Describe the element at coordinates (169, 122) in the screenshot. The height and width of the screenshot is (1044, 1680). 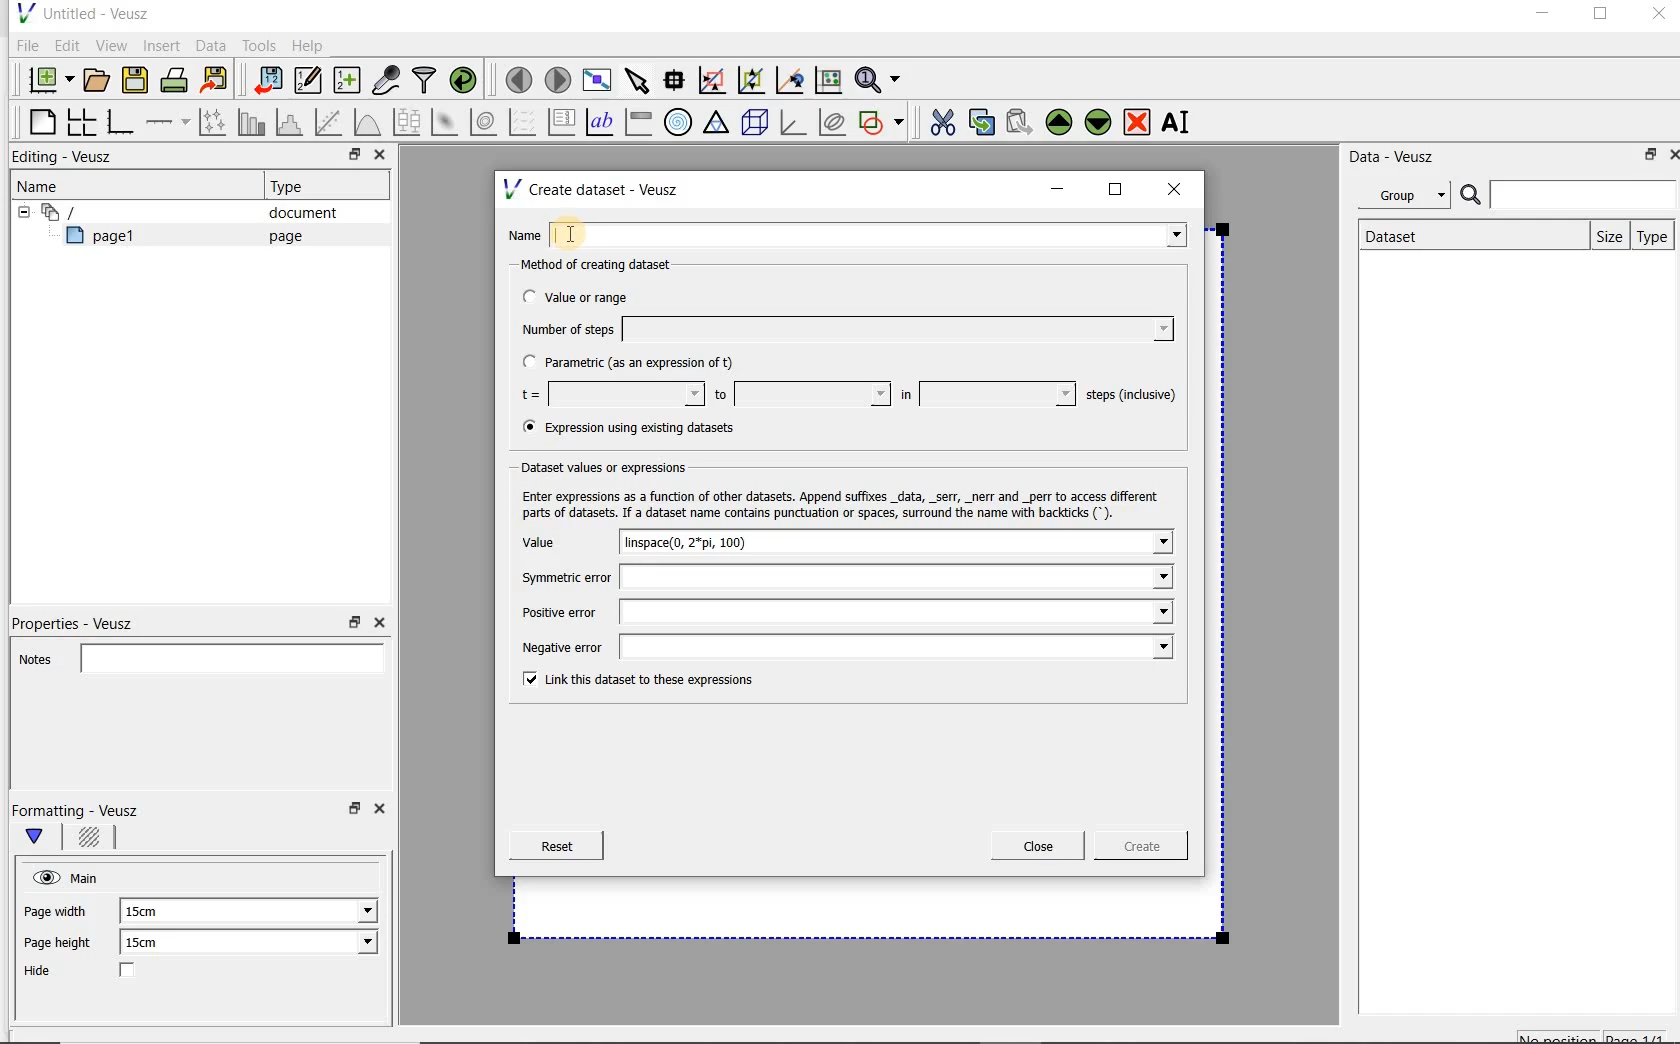
I see `add an axis to a plot` at that location.